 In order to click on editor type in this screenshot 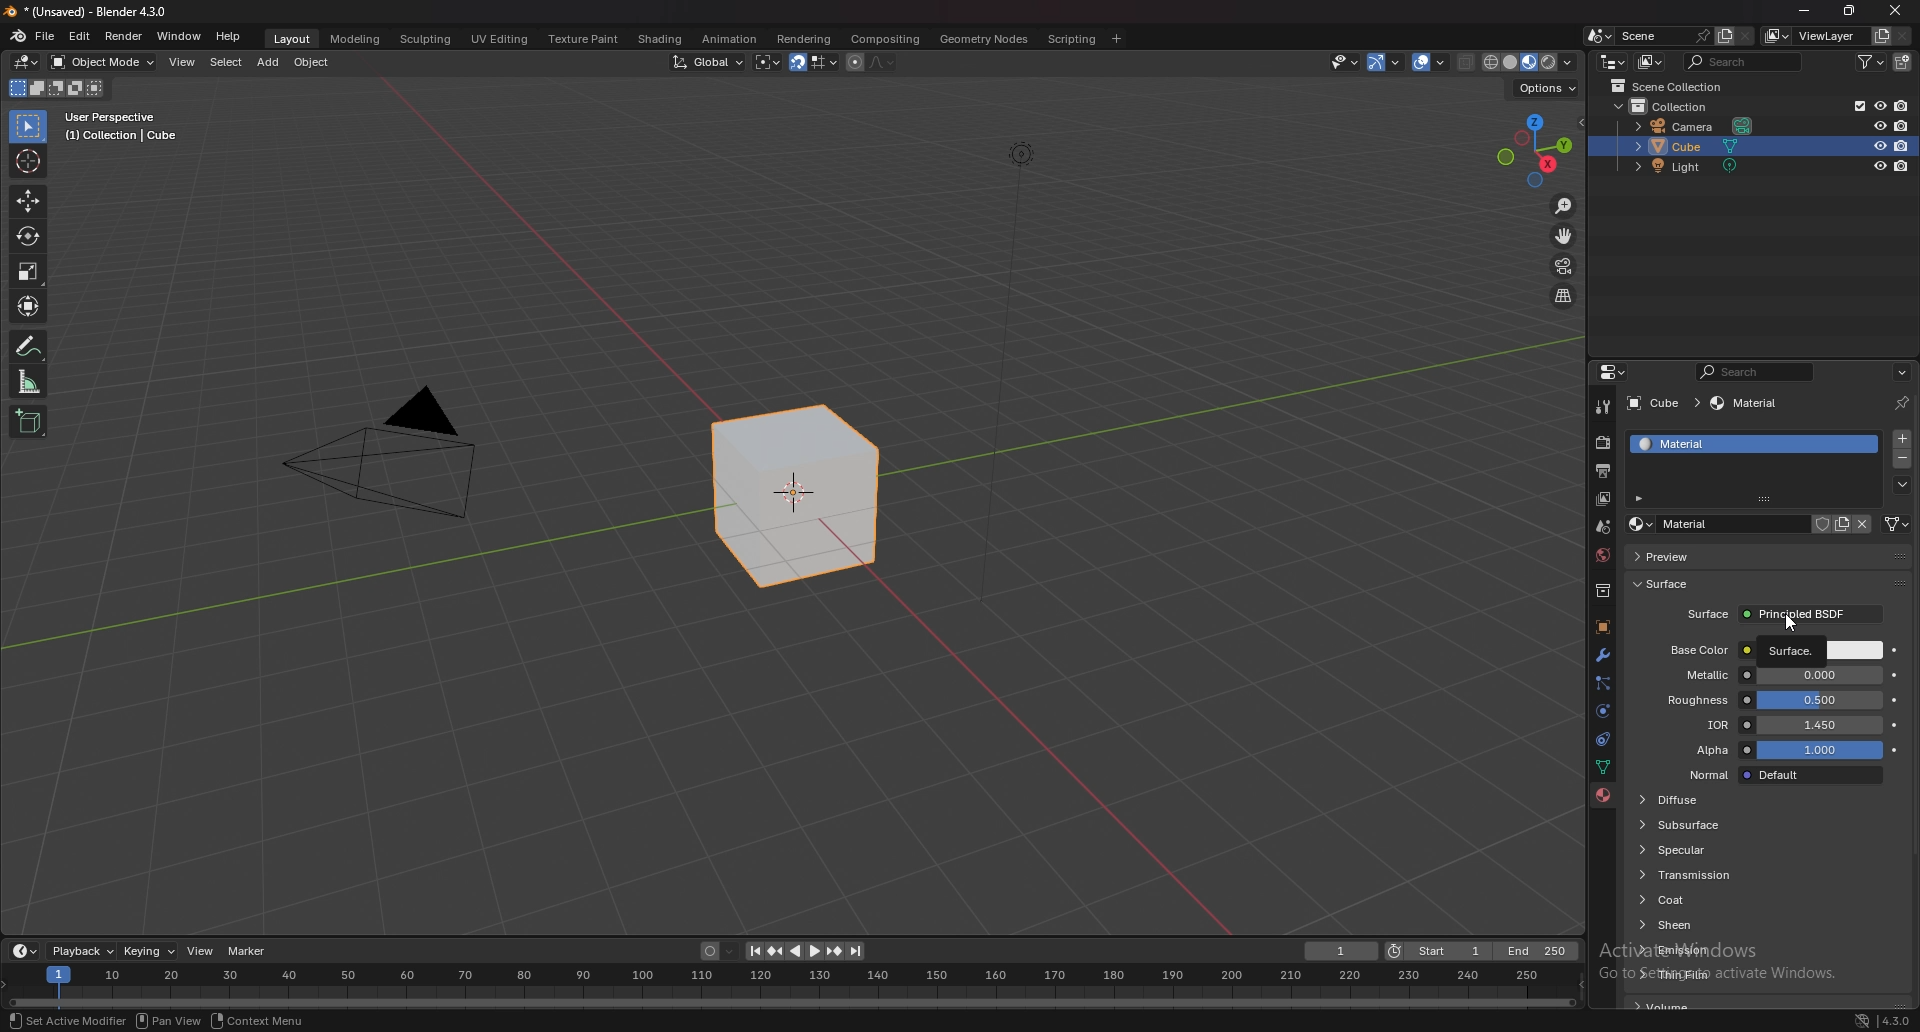, I will do `click(24, 951)`.